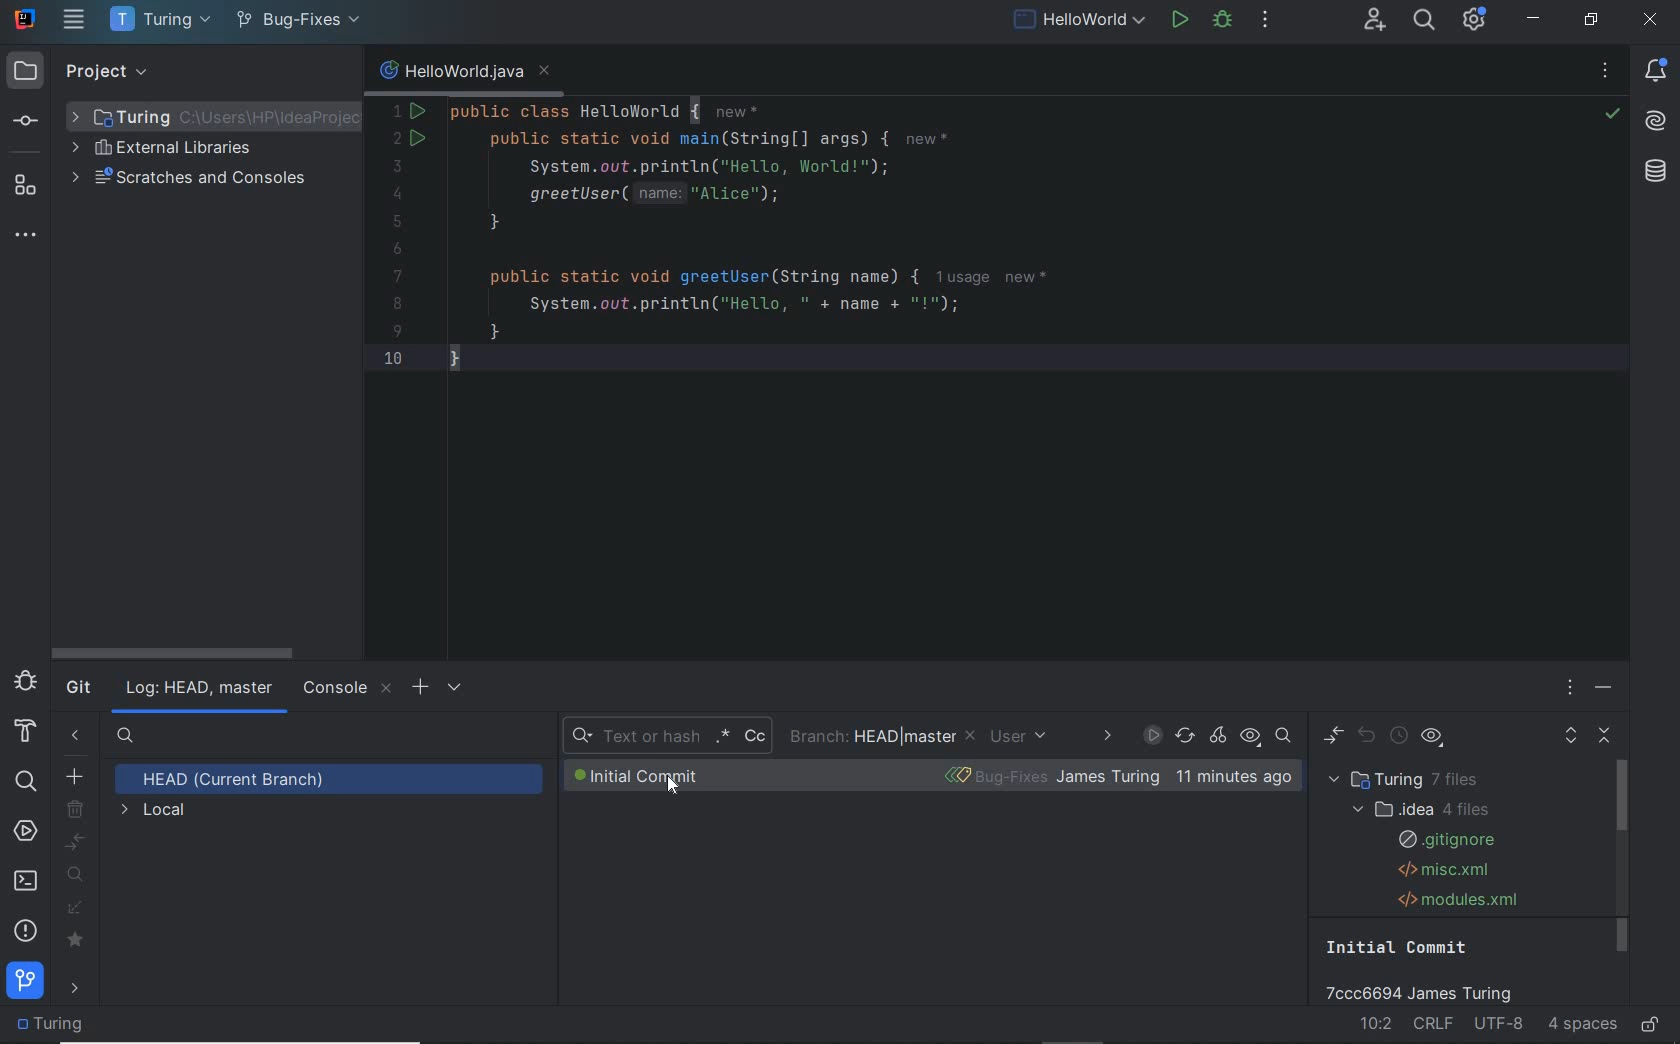 This screenshot has width=1680, height=1044. Describe the element at coordinates (1607, 73) in the screenshot. I see `recent files, tab options` at that location.